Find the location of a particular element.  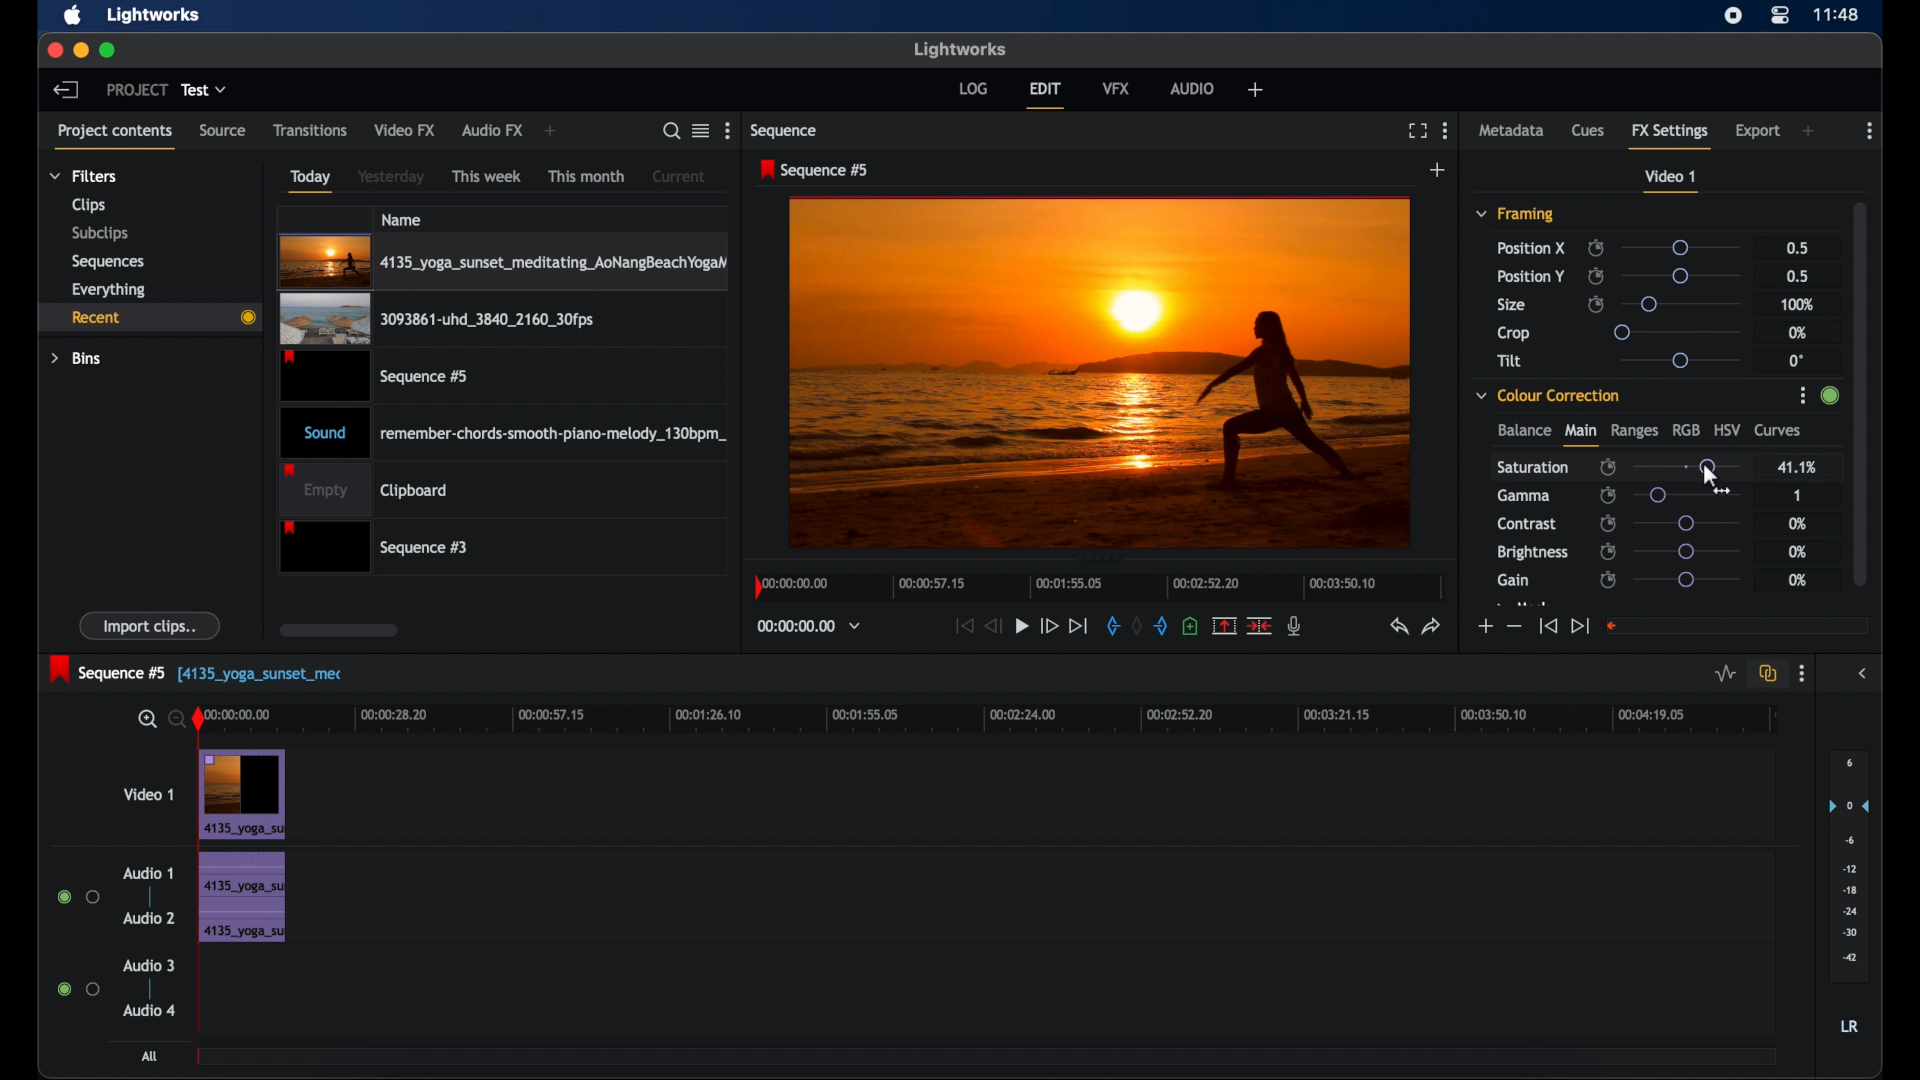

tilt is located at coordinates (1510, 361).